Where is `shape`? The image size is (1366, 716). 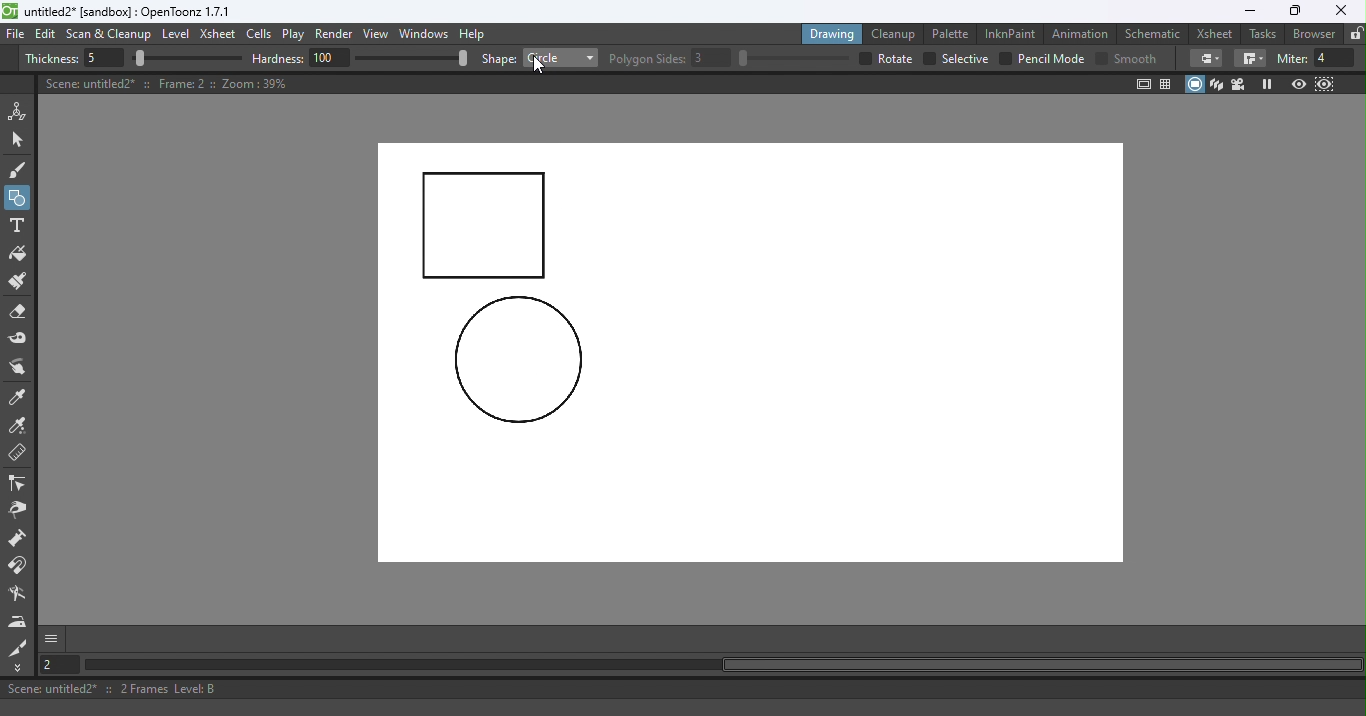 shape is located at coordinates (499, 60).